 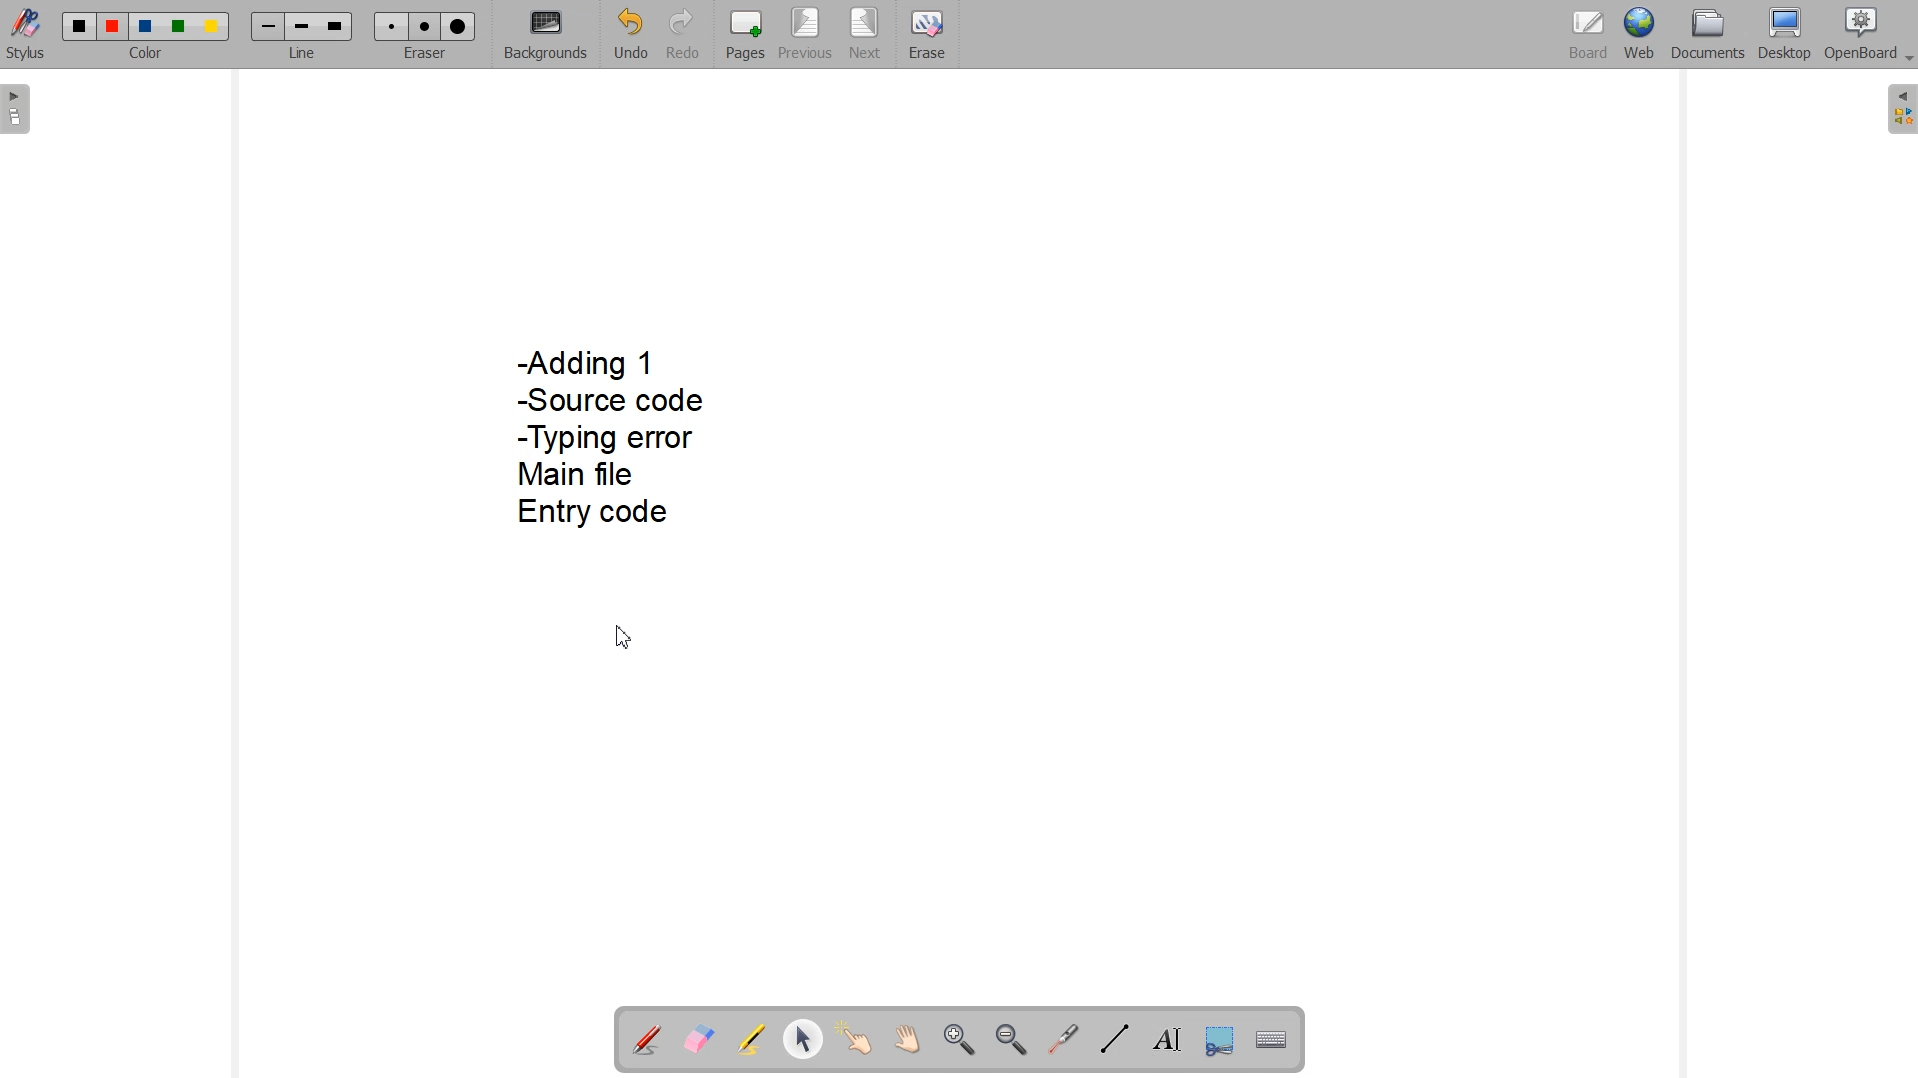 What do you see at coordinates (746, 34) in the screenshot?
I see `Pages` at bounding box center [746, 34].